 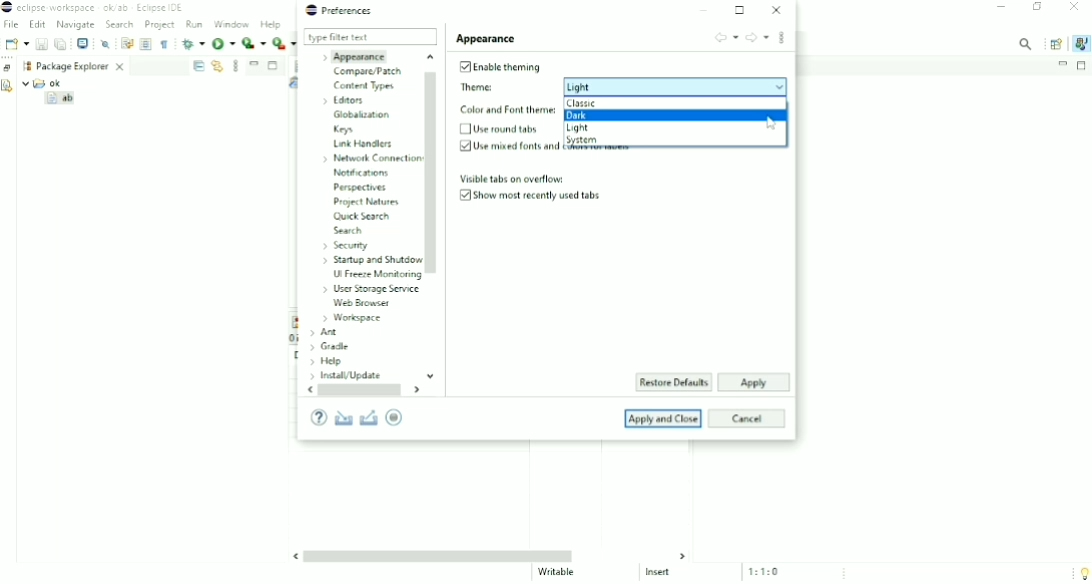 I want to click on UI Freeze Monitoring, so click(x=376, y=276).